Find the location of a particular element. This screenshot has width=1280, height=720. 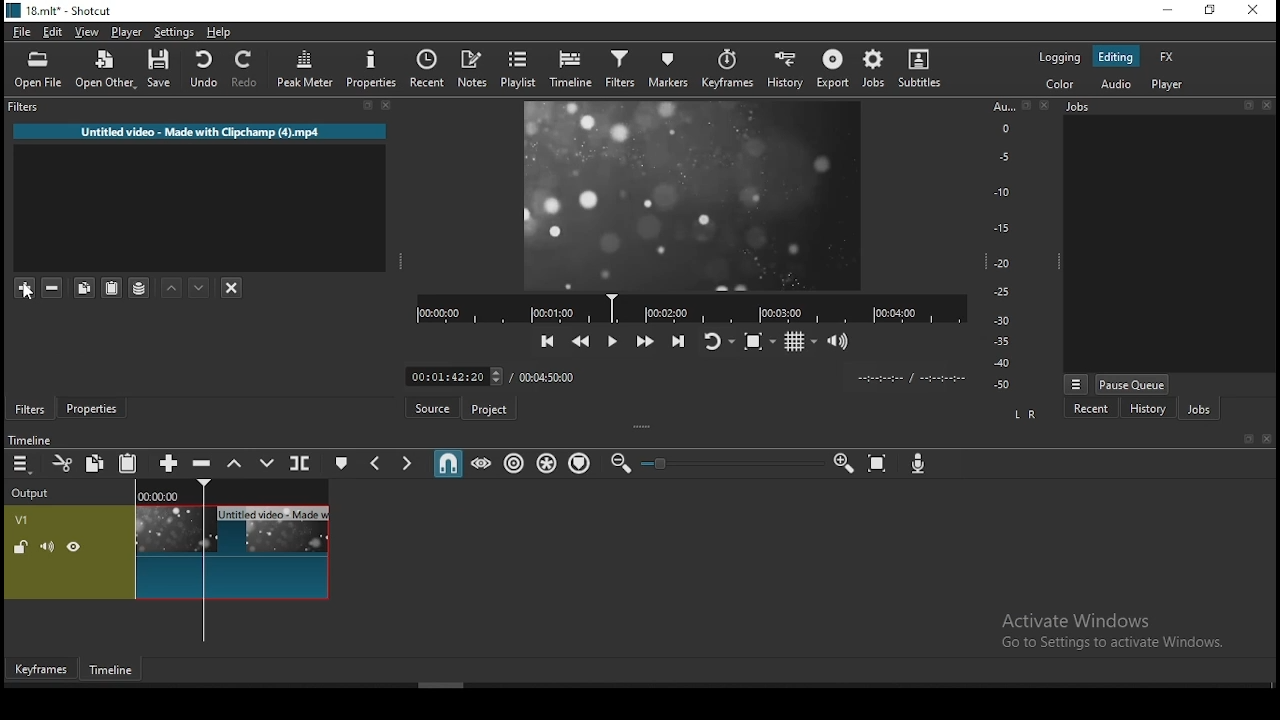

L R is located at coordinates (1026, 415).